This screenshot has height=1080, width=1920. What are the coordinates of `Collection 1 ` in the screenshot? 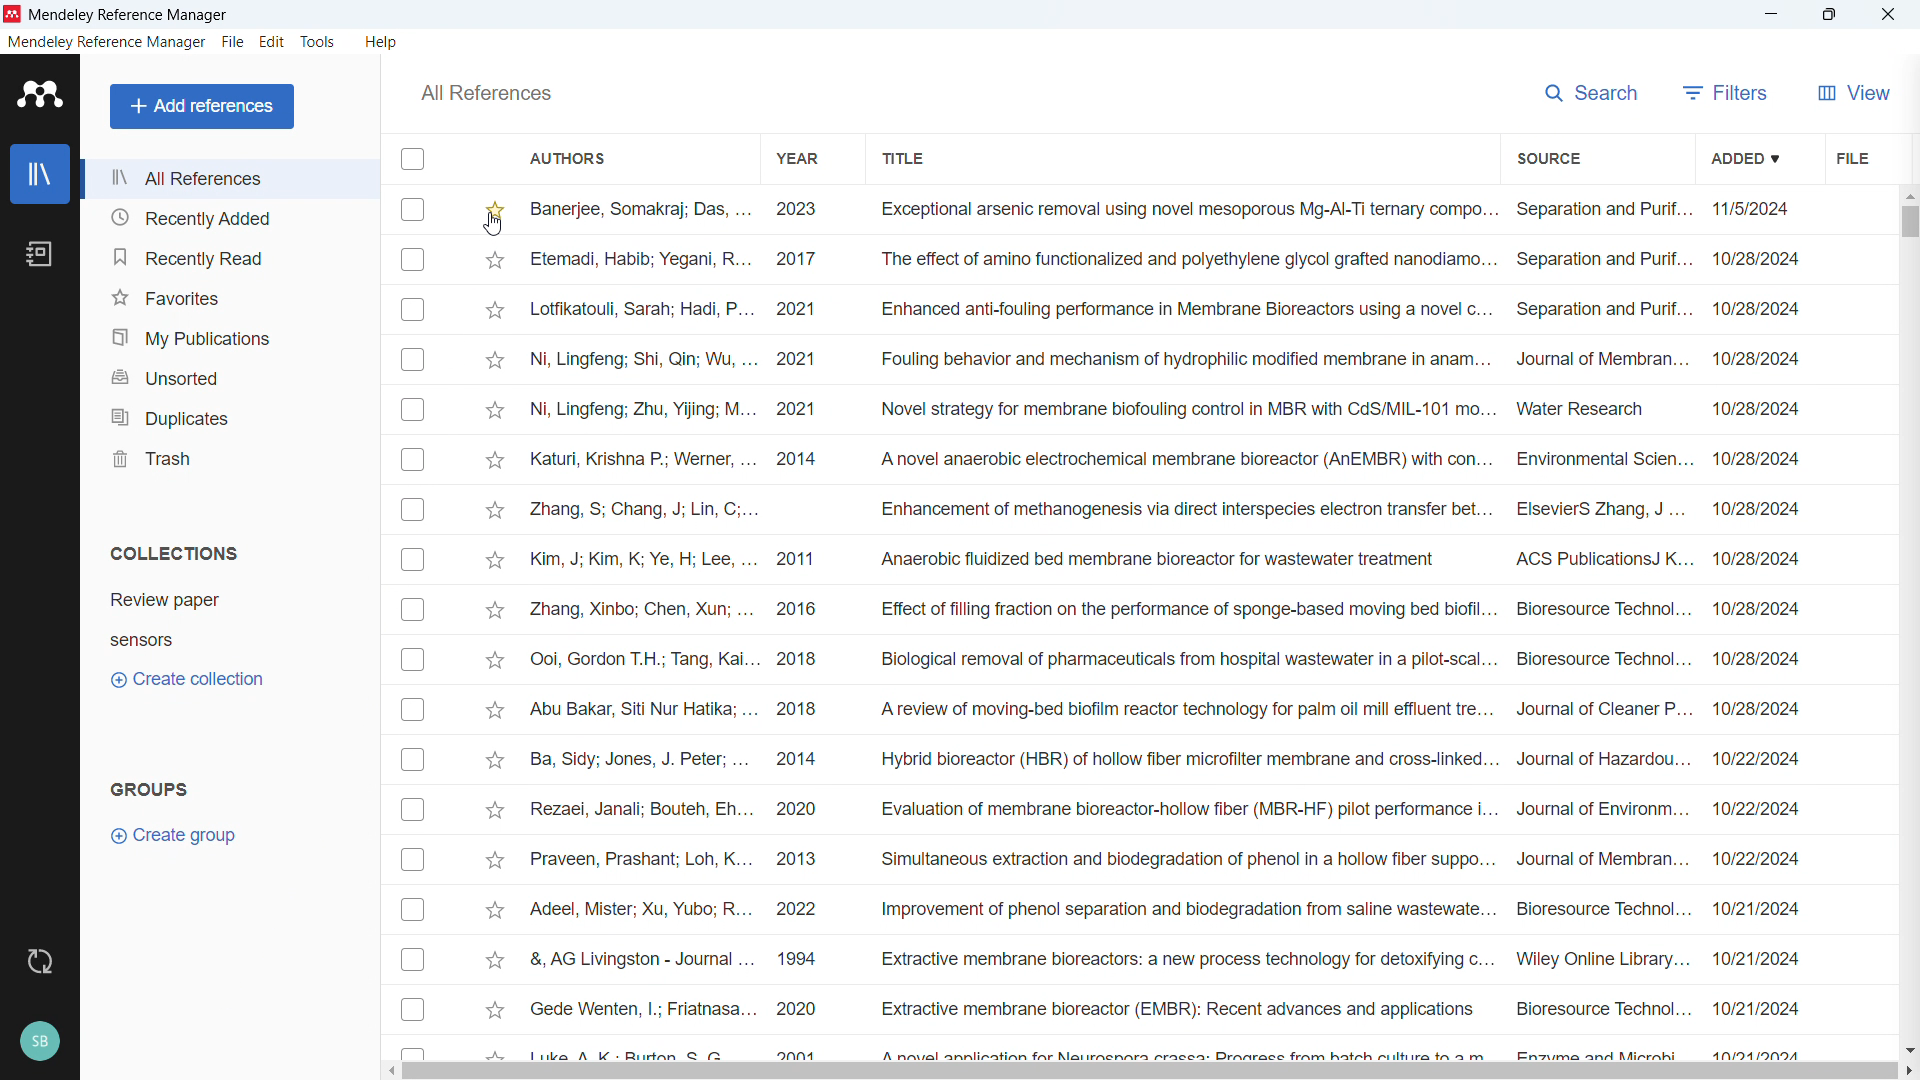 It's located at (164, 601).